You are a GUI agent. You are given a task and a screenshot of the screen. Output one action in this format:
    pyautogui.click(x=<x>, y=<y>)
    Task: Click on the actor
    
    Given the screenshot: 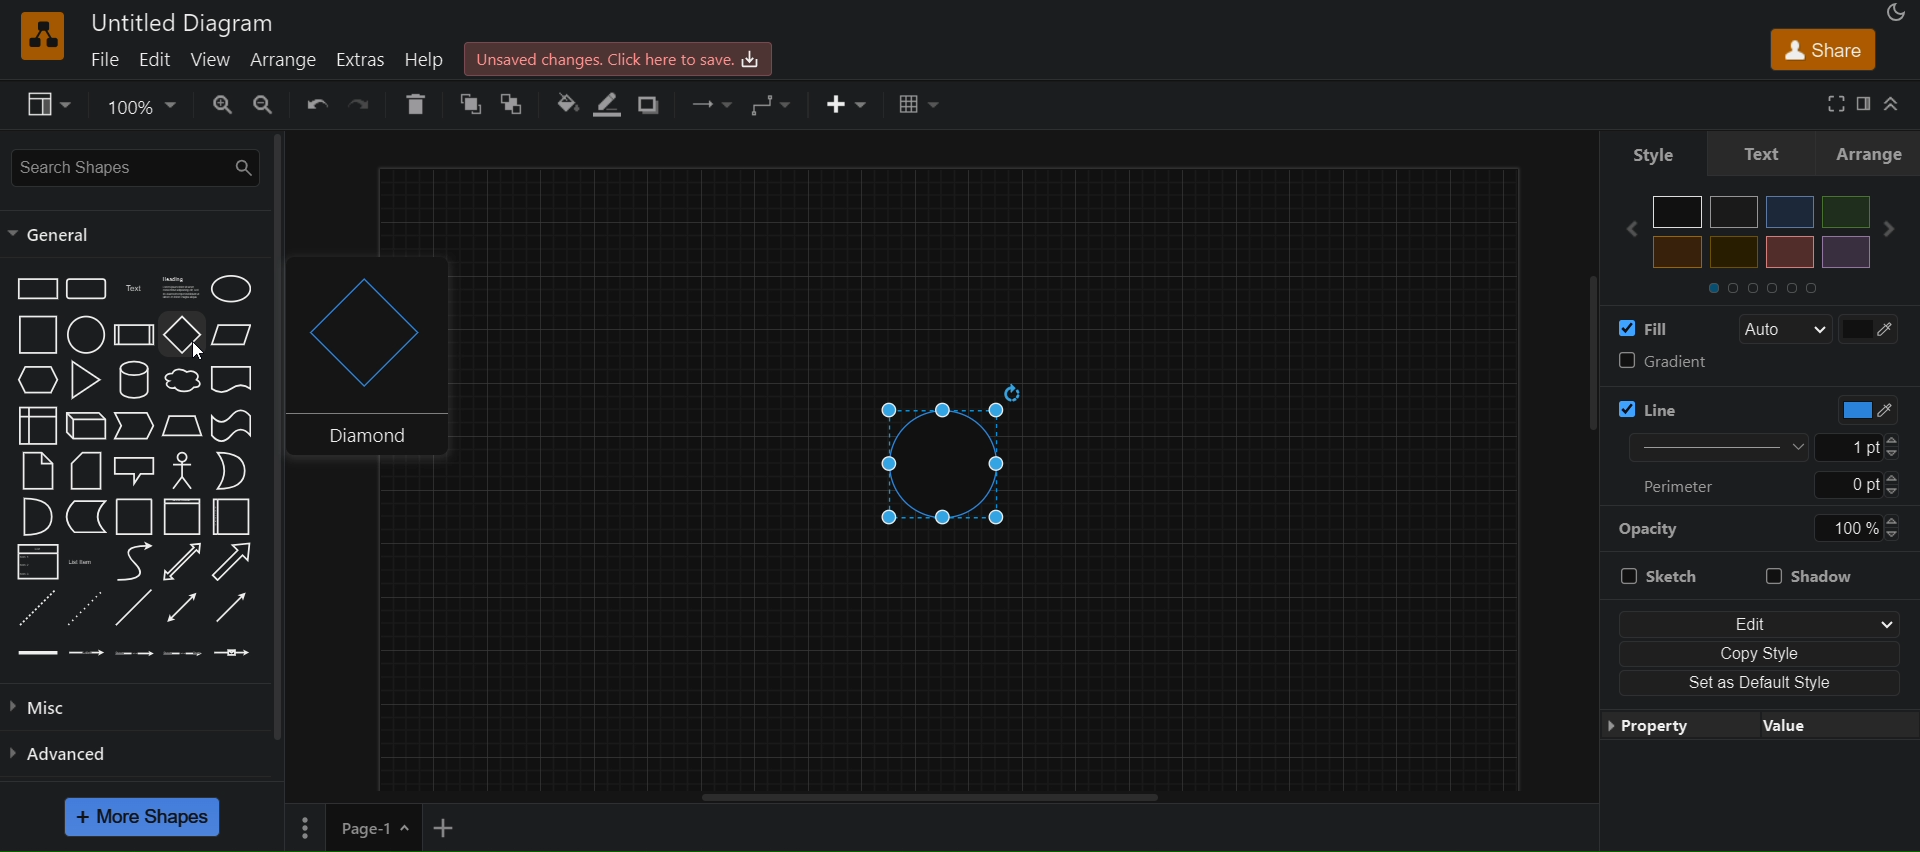 What is the action you would take?
    pyautogui.click(x=184, y=471)
    